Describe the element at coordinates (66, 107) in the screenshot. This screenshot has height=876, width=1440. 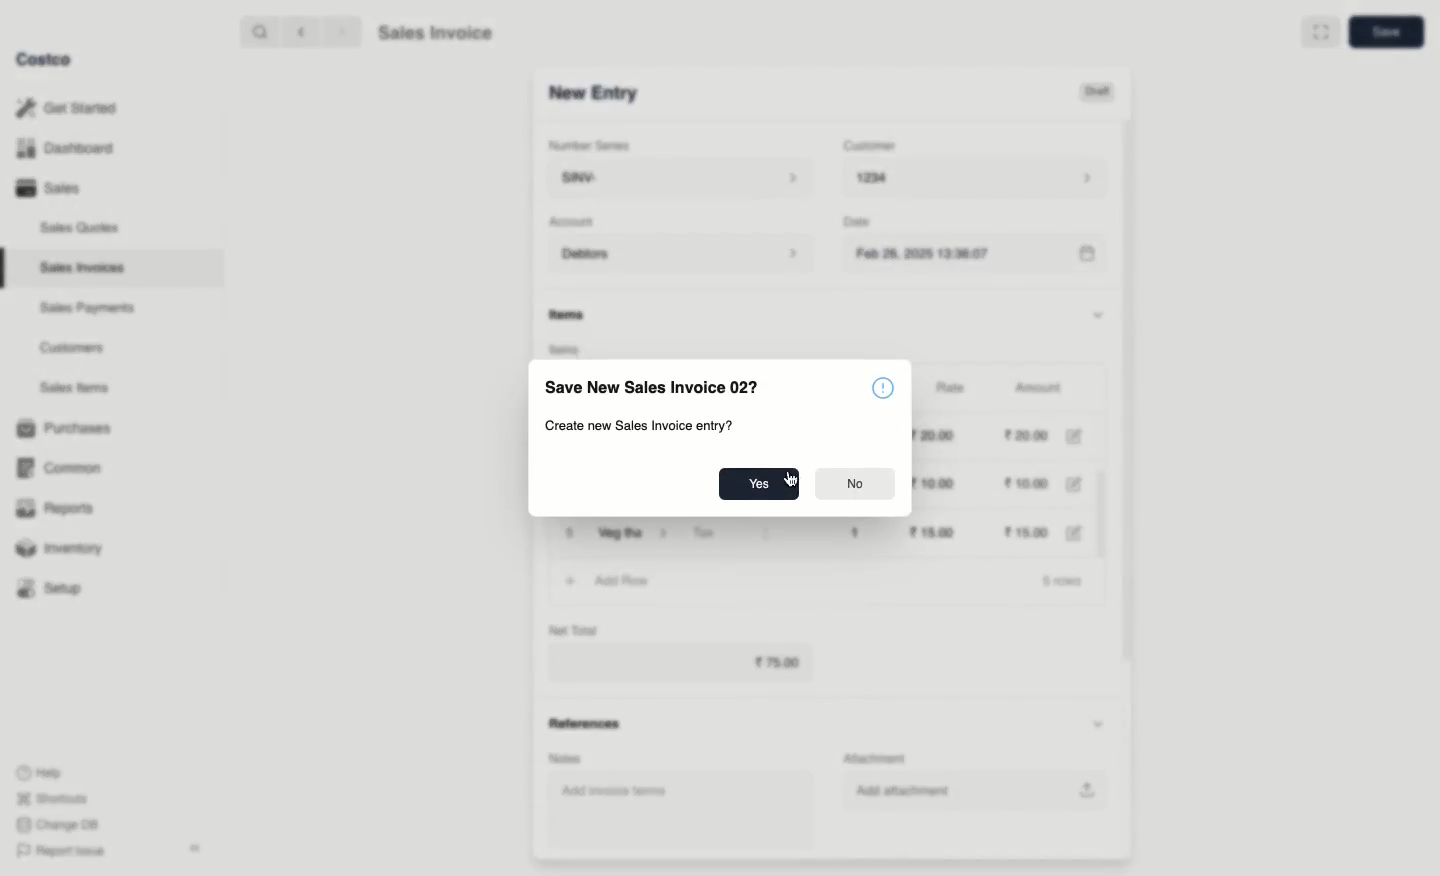
I see `Get Started` at that location.